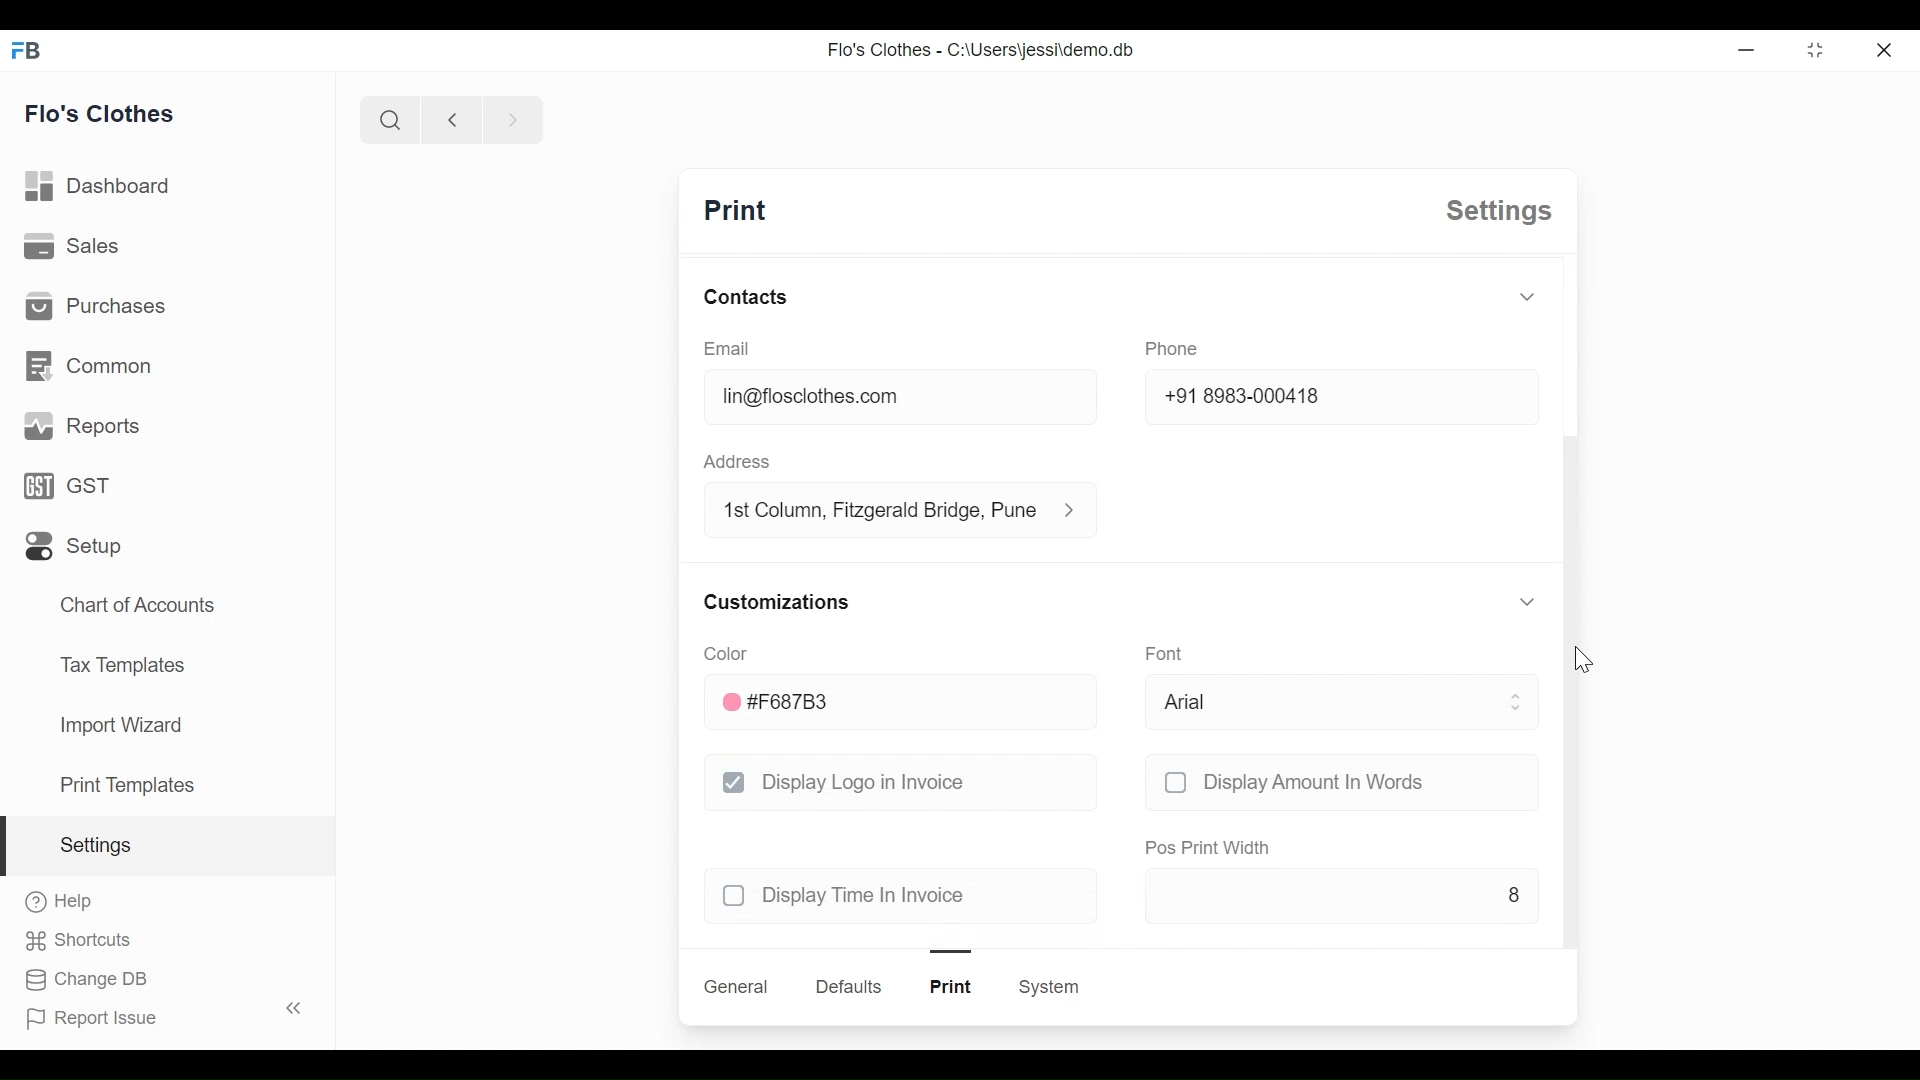  I want to click on arial, so click(1342, 702).